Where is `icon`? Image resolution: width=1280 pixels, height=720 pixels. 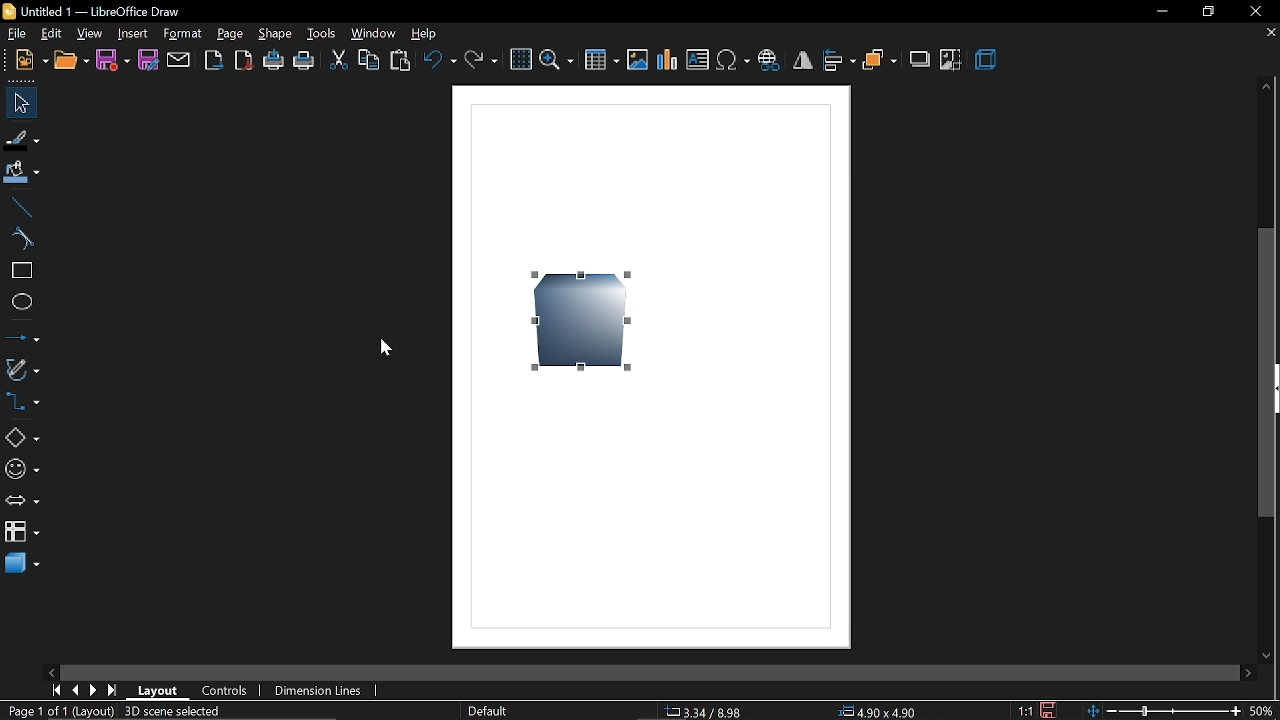
icon is located at coordinates (8, 11).